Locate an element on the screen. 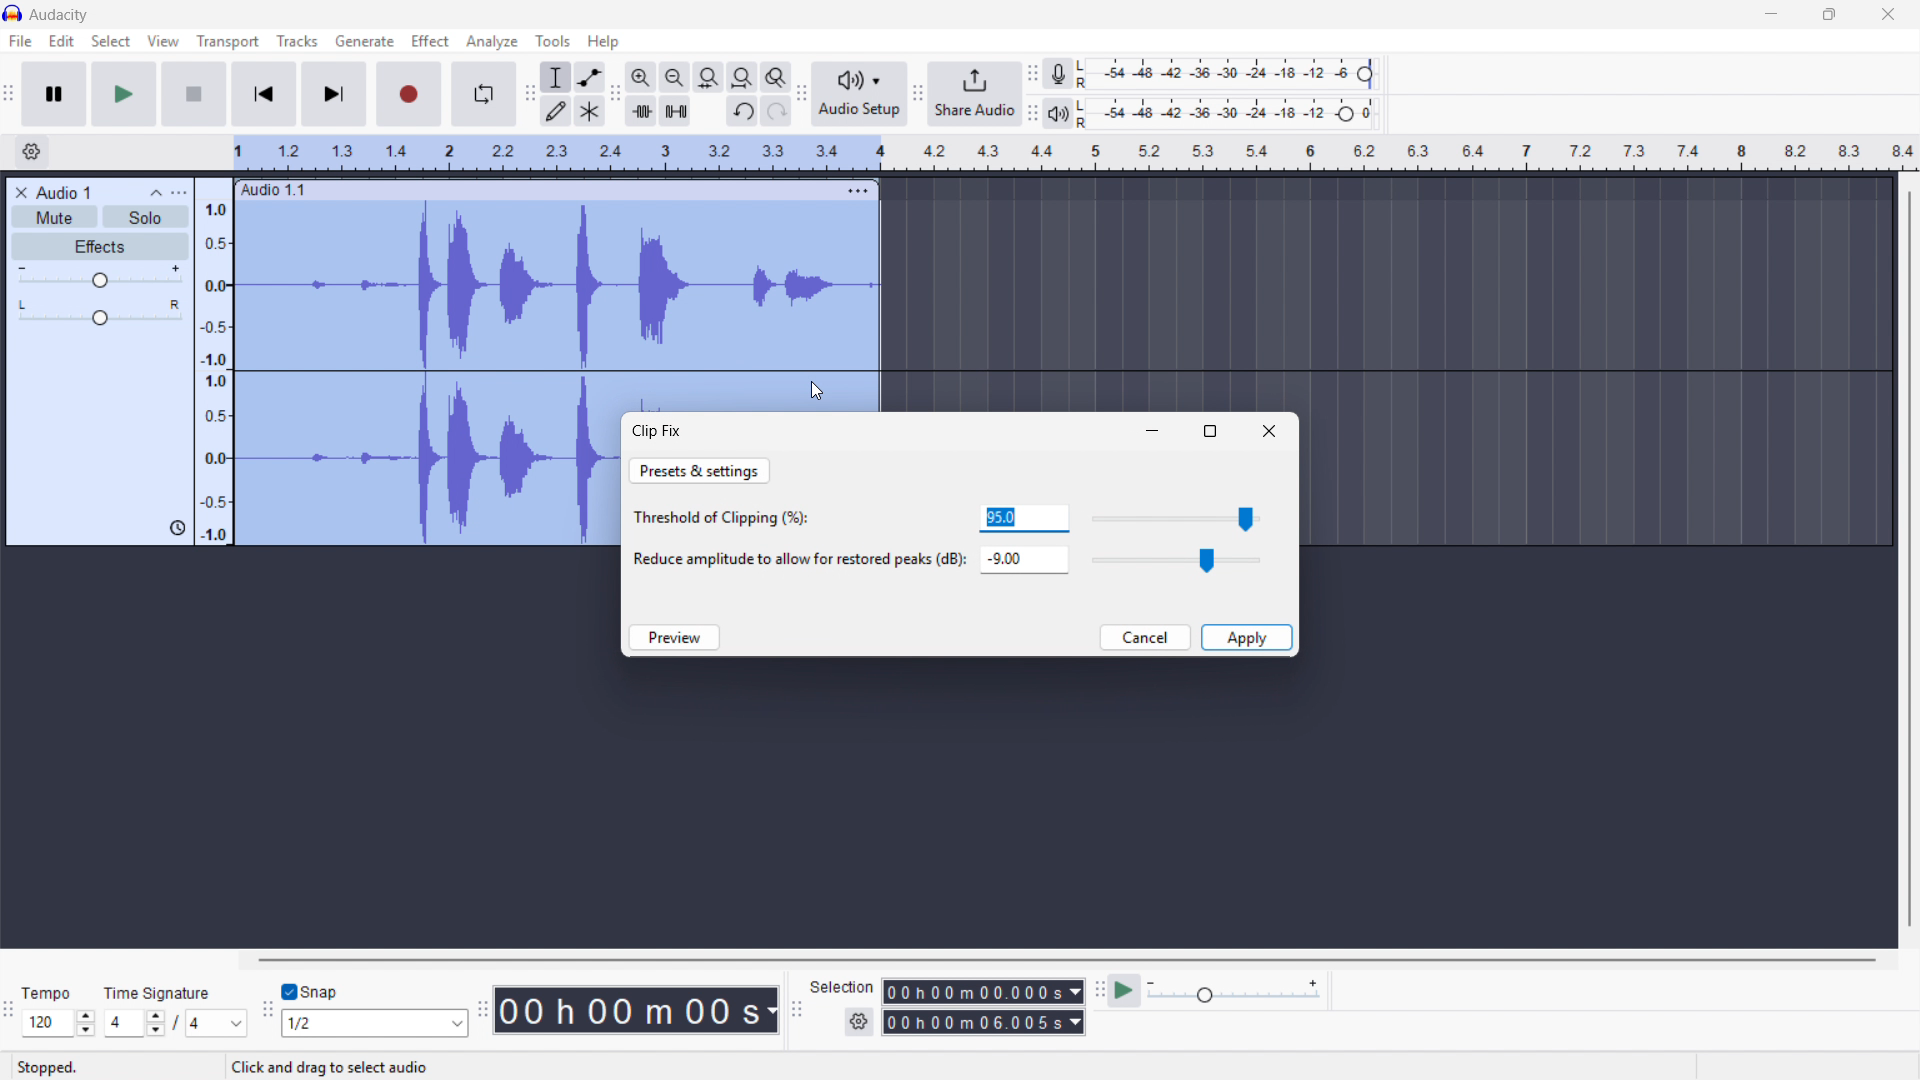 The image size is (1920, 1080). Fit selection to width is located at coordinates (709, 77).